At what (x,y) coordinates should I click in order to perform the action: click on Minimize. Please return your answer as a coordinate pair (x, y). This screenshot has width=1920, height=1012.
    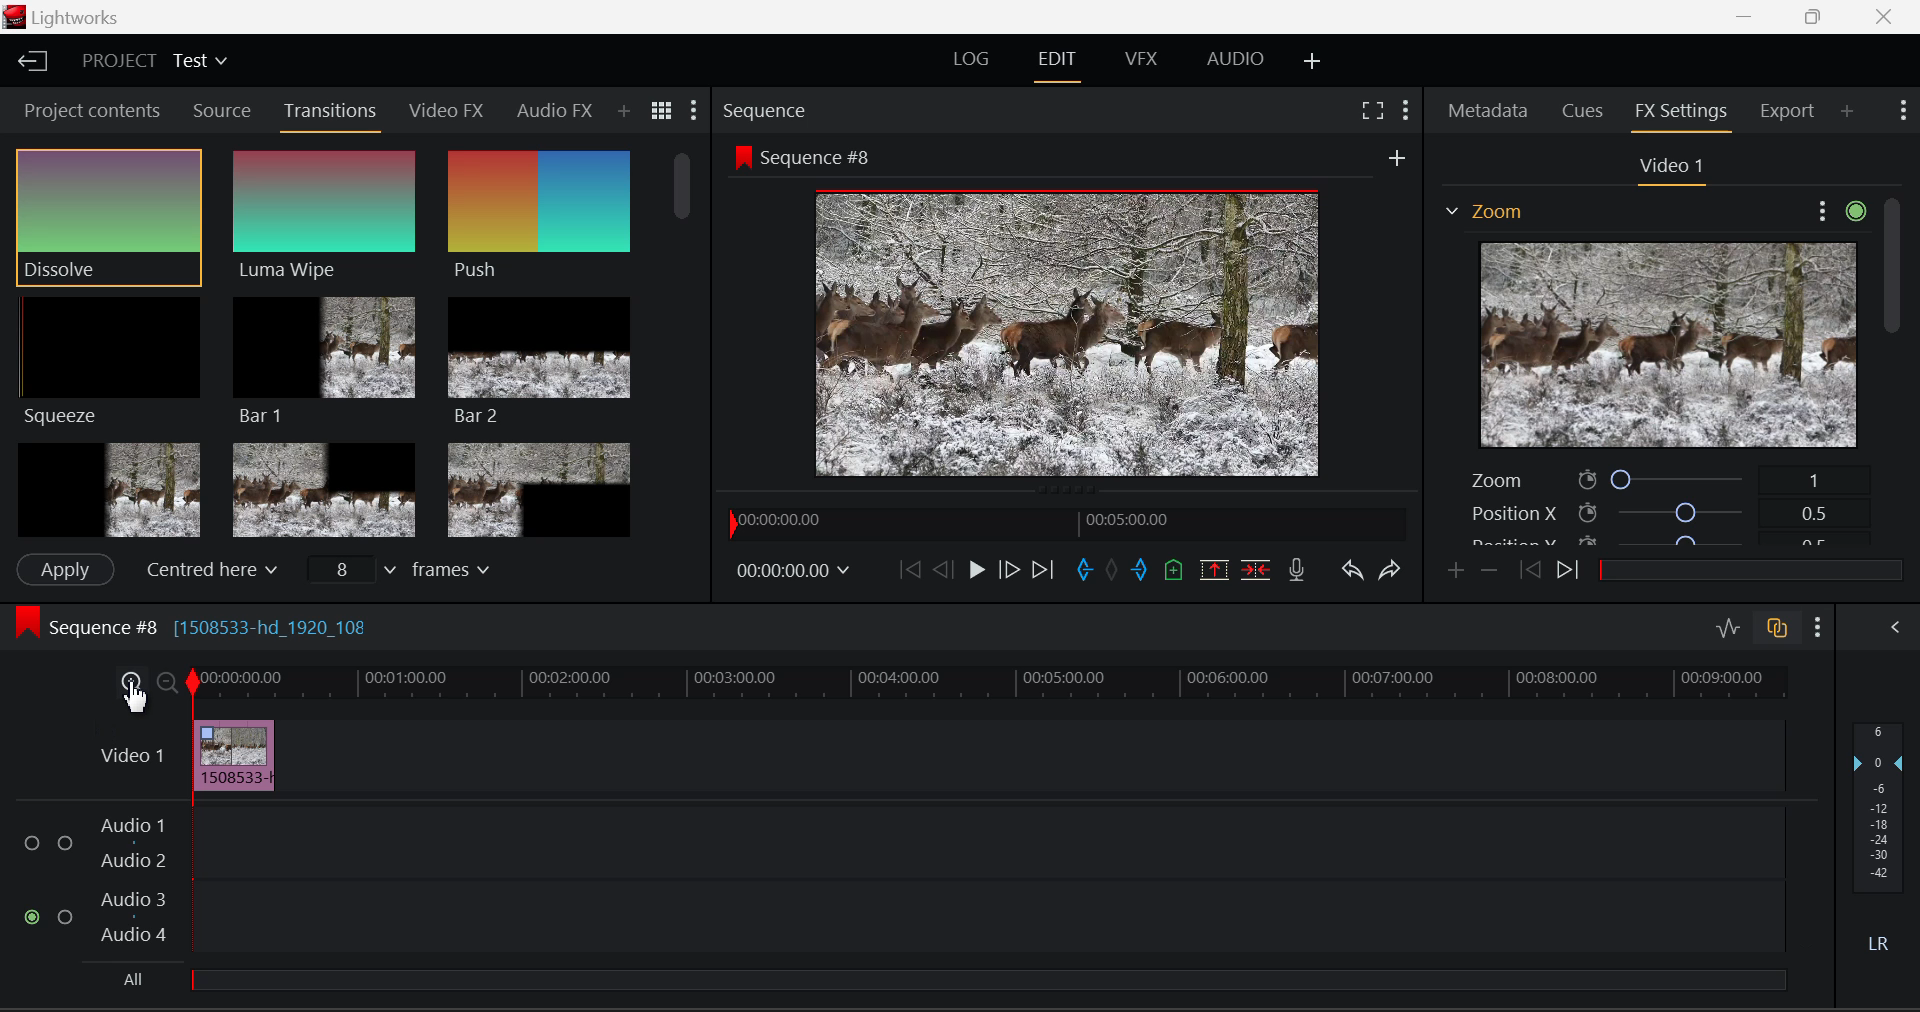
    Looking at the image, I should click on (1816, 17).